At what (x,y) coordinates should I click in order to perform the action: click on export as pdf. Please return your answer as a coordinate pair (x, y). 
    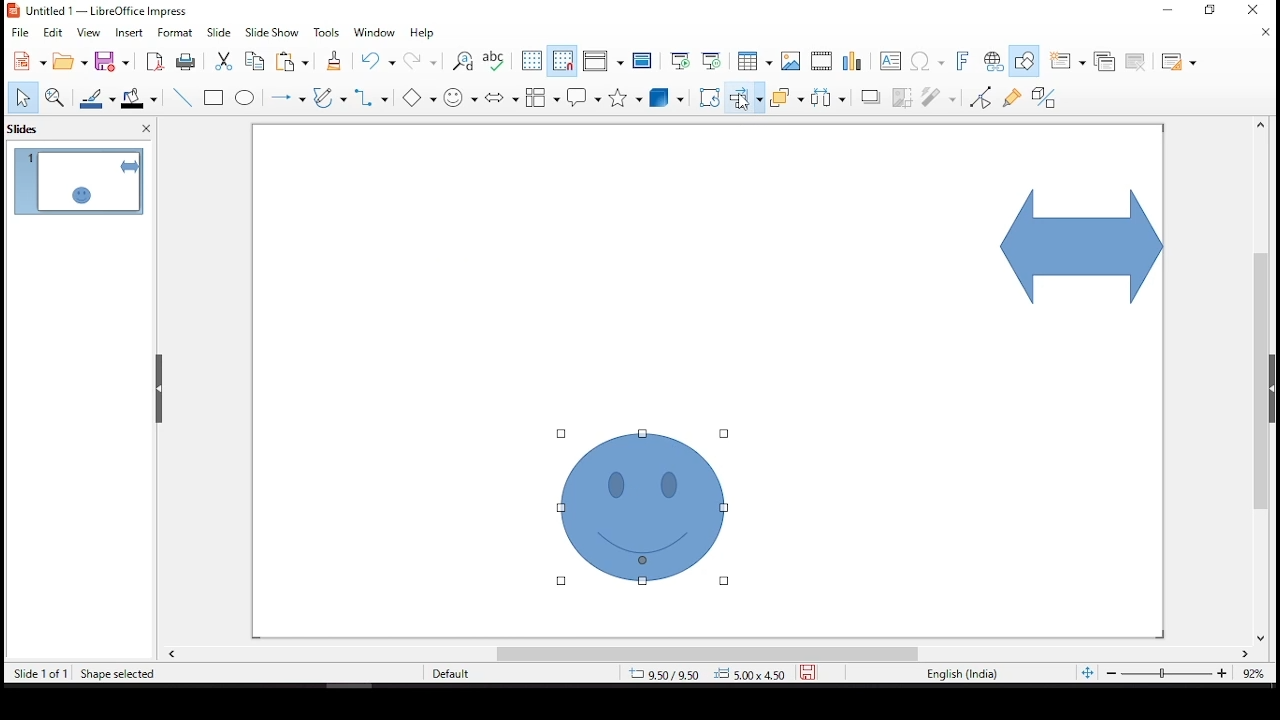
    Looking at the image, I should click on (154, 62).